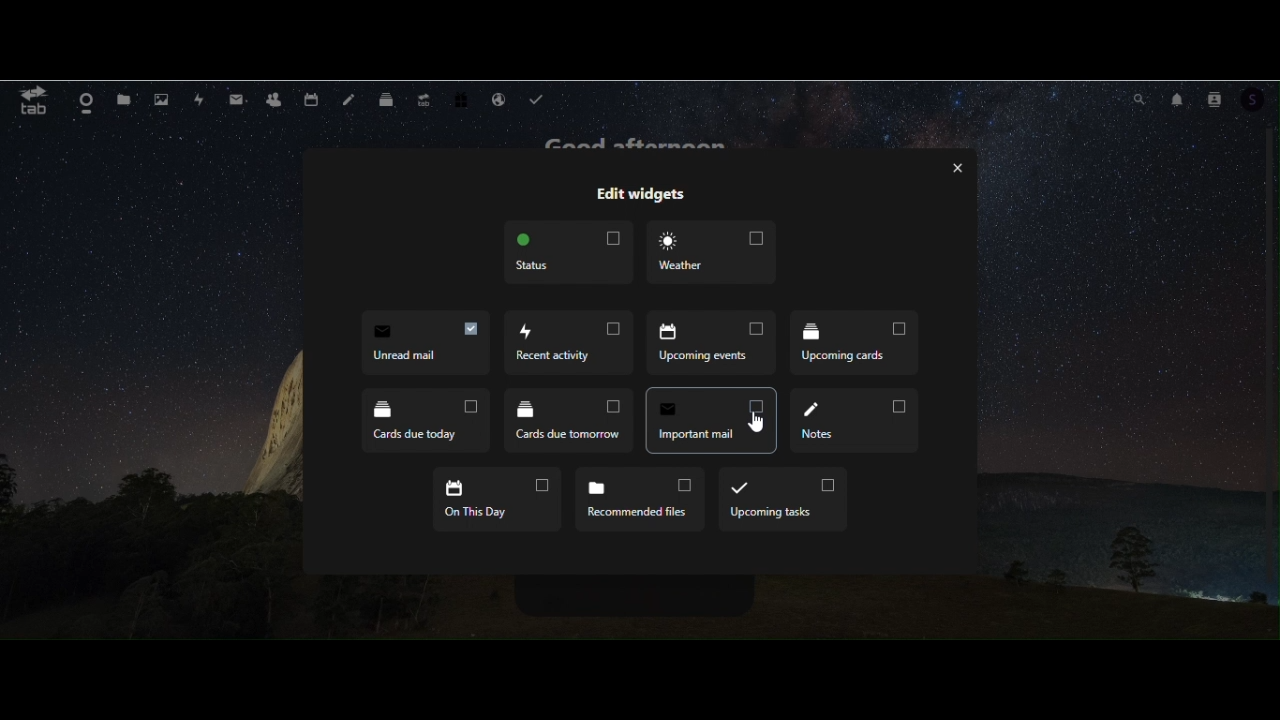 The height and width of the screenshot is (720, 1280). Describe the element at coordinates (1138, 97) in the screenshot. I see `search` at that location.